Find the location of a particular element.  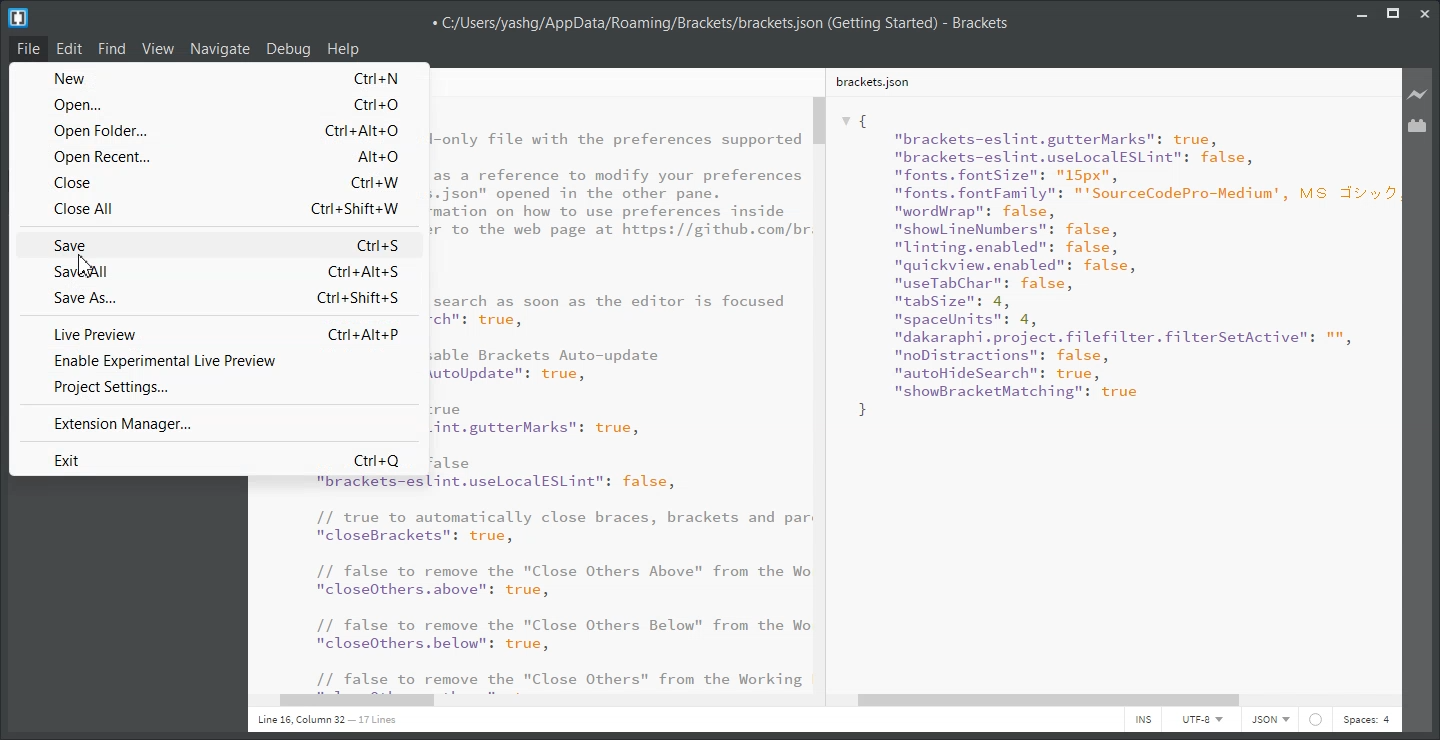

New   Ctrl+N is located at coordinates (219, 78).